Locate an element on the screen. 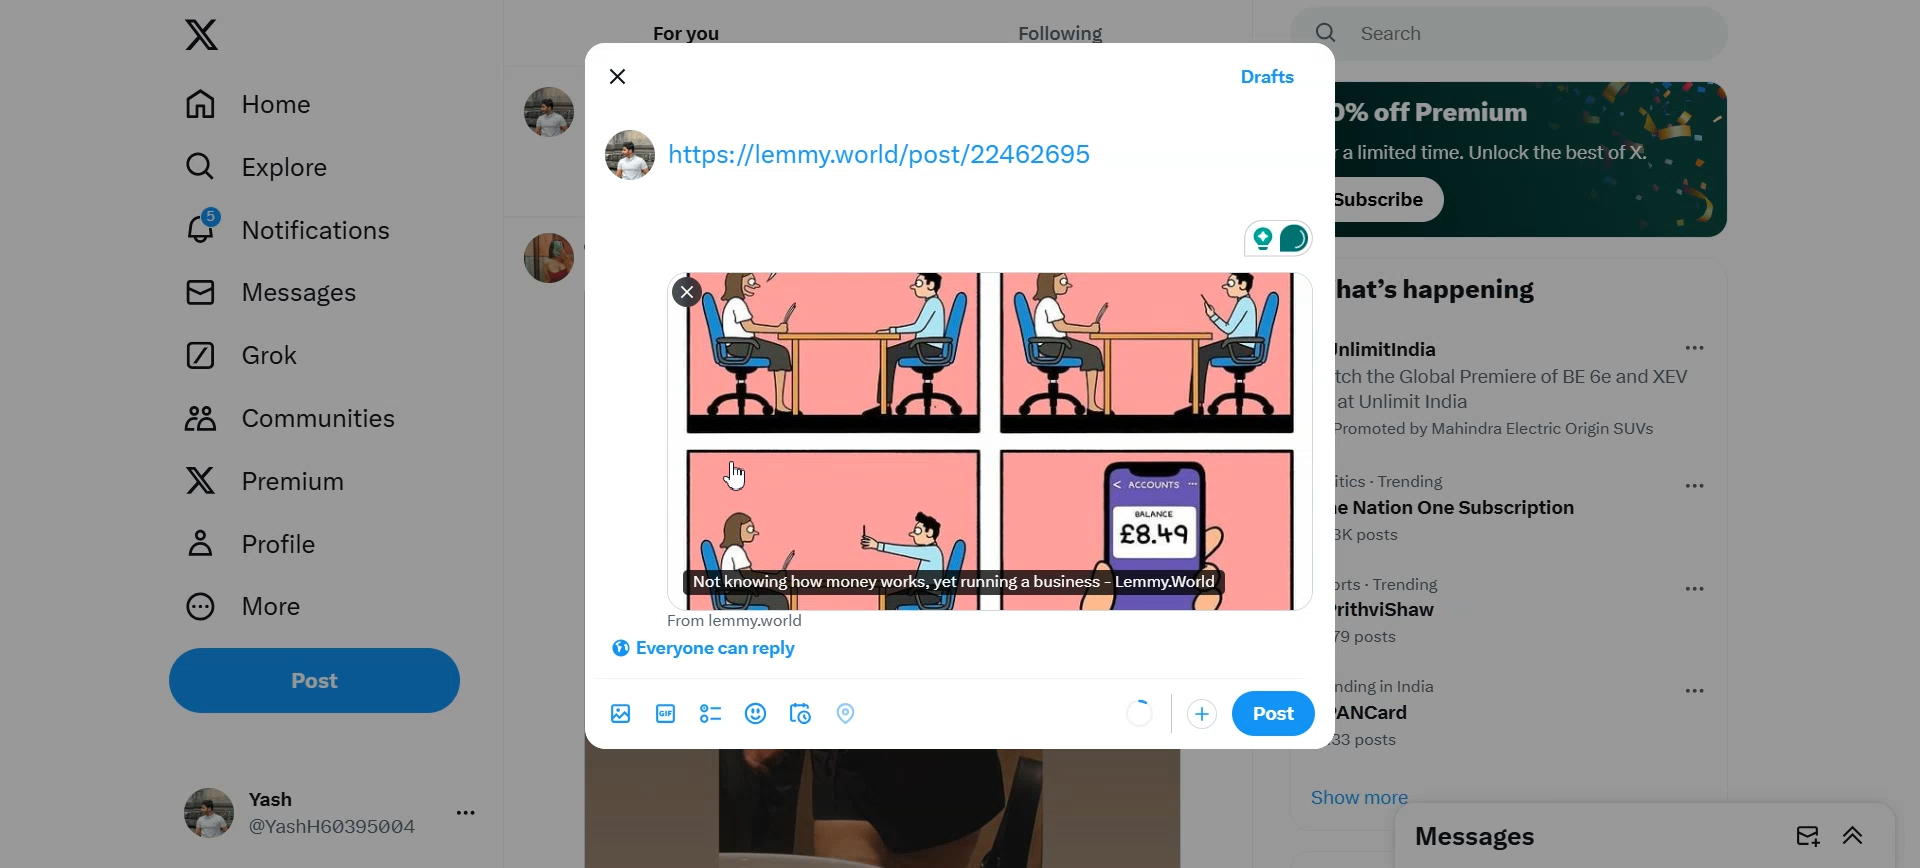 This screenshot has width=1920, height=868. post is located at coordinates (348, 689).